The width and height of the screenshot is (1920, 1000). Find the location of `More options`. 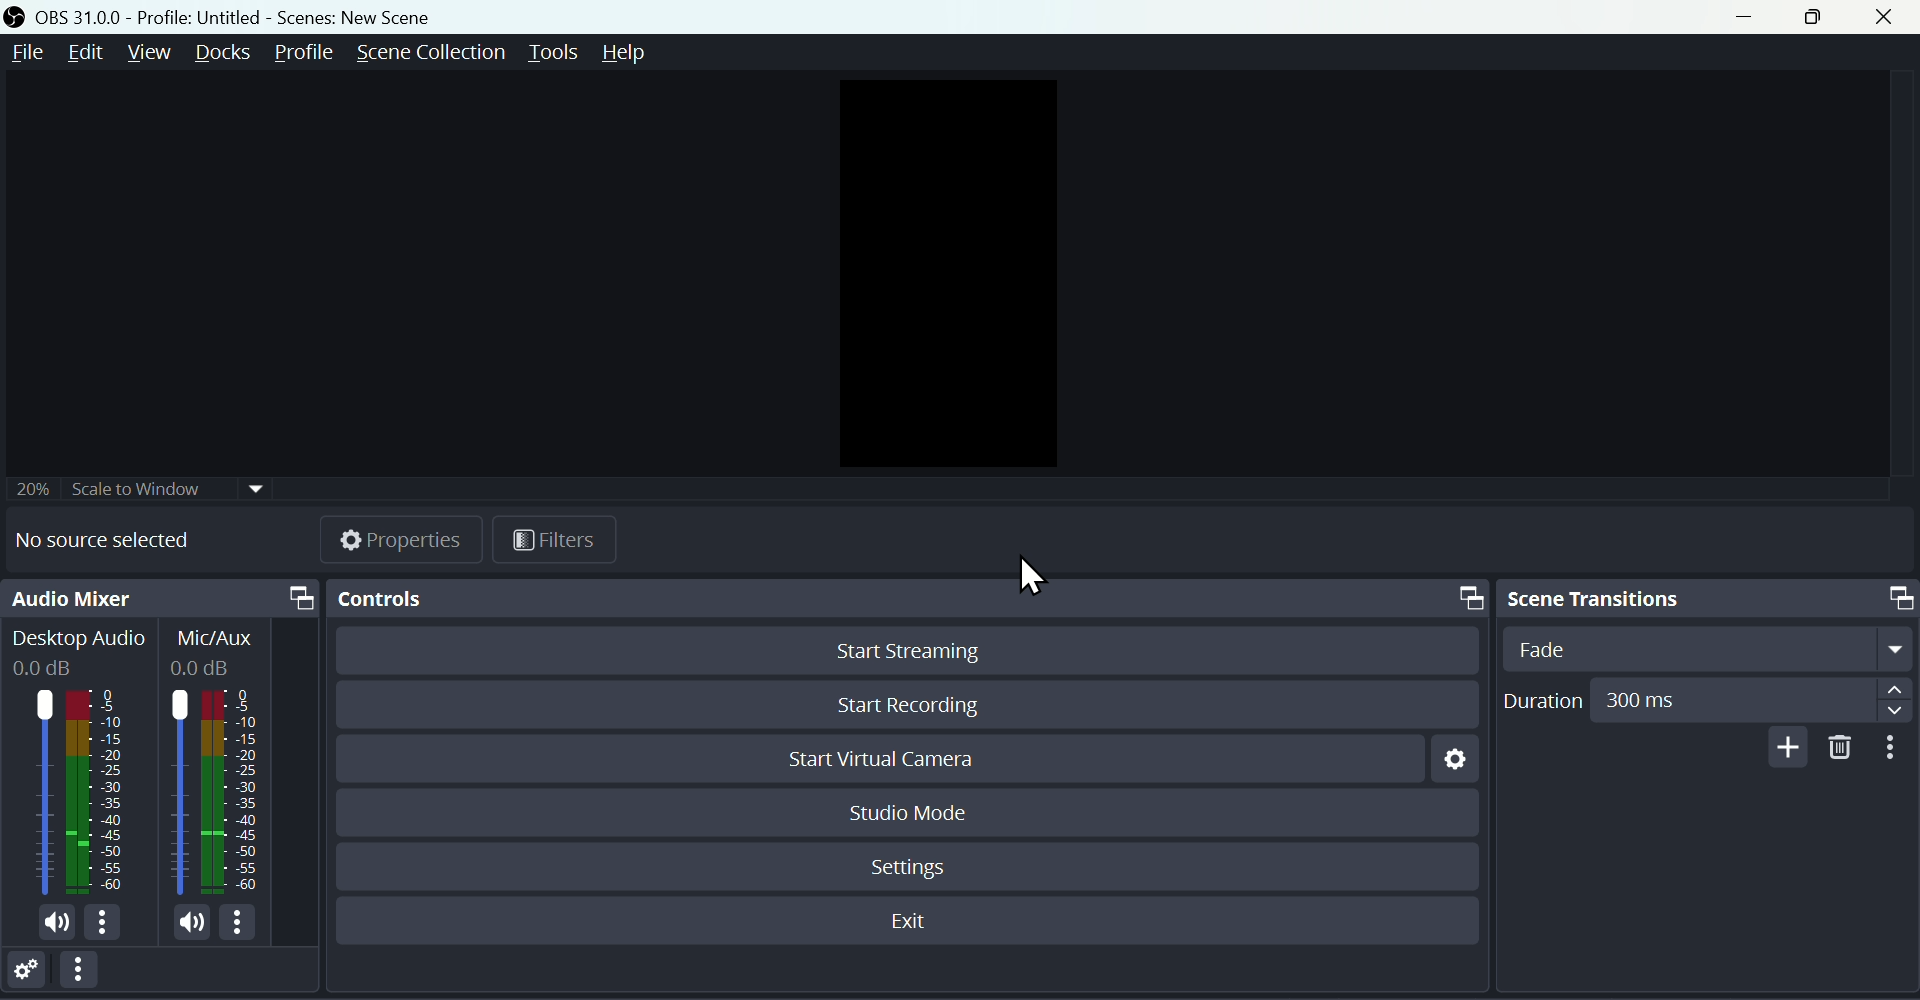

More options is located at coordinates (89, 975).